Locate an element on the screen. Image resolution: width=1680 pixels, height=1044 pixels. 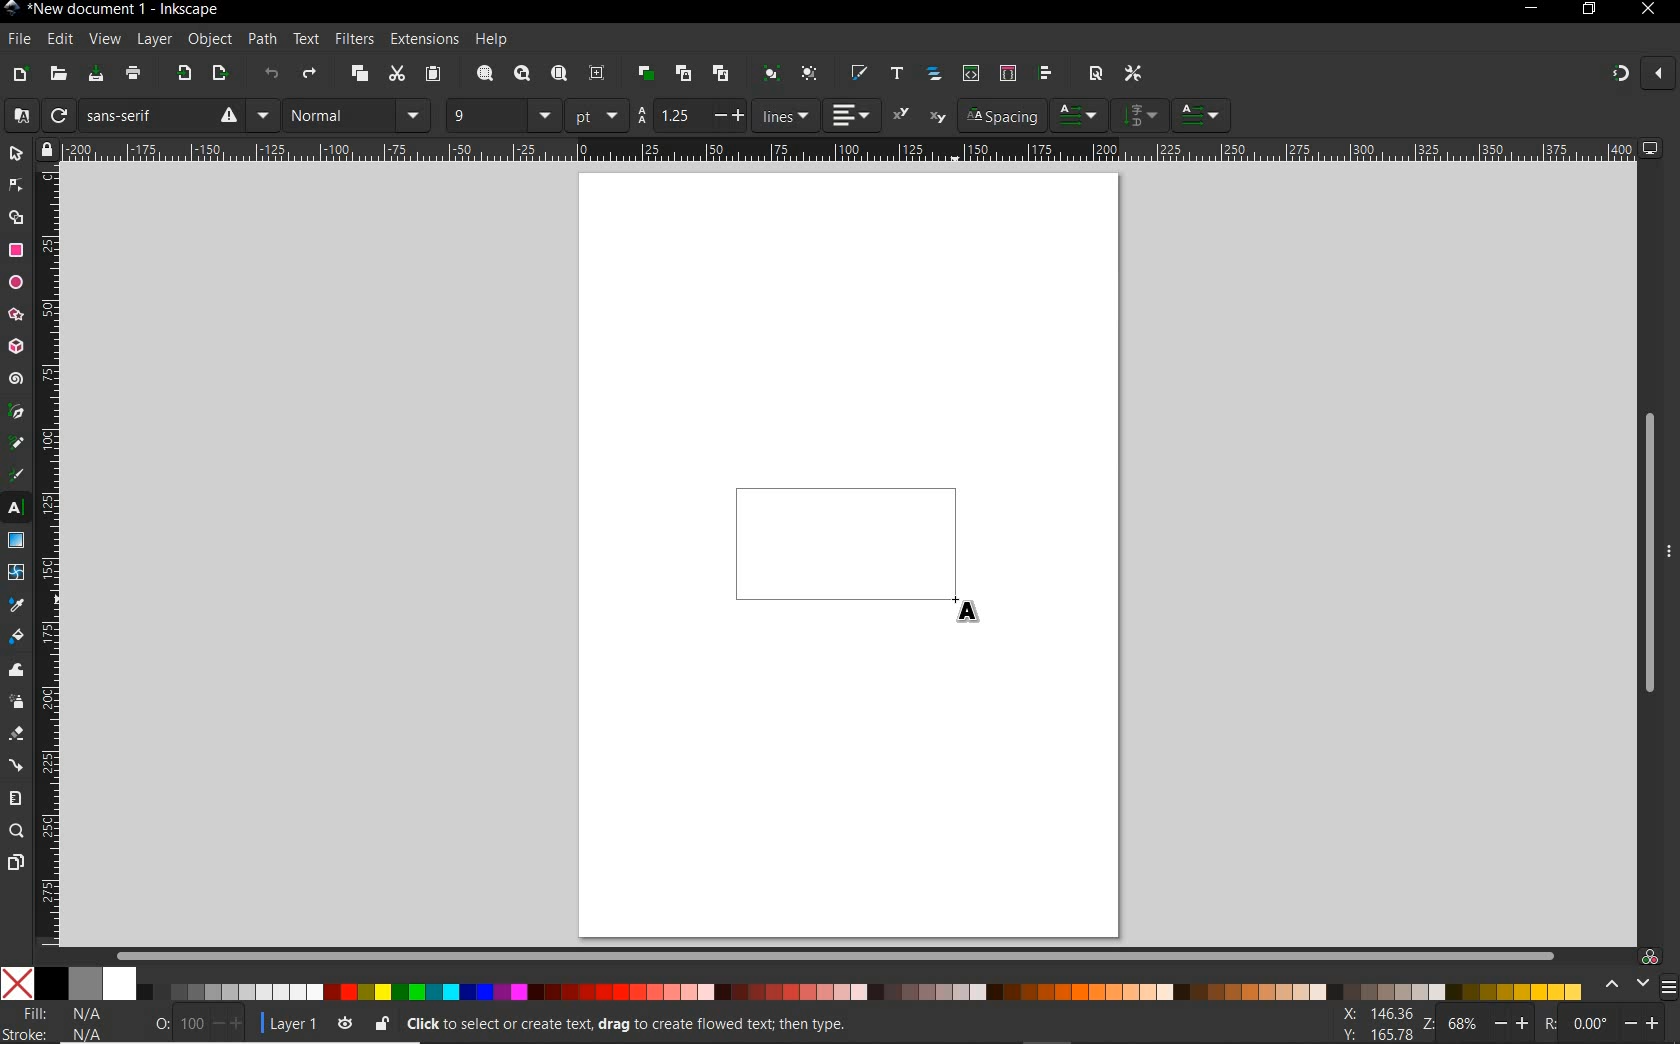
size is located at coordinates (545, 115).